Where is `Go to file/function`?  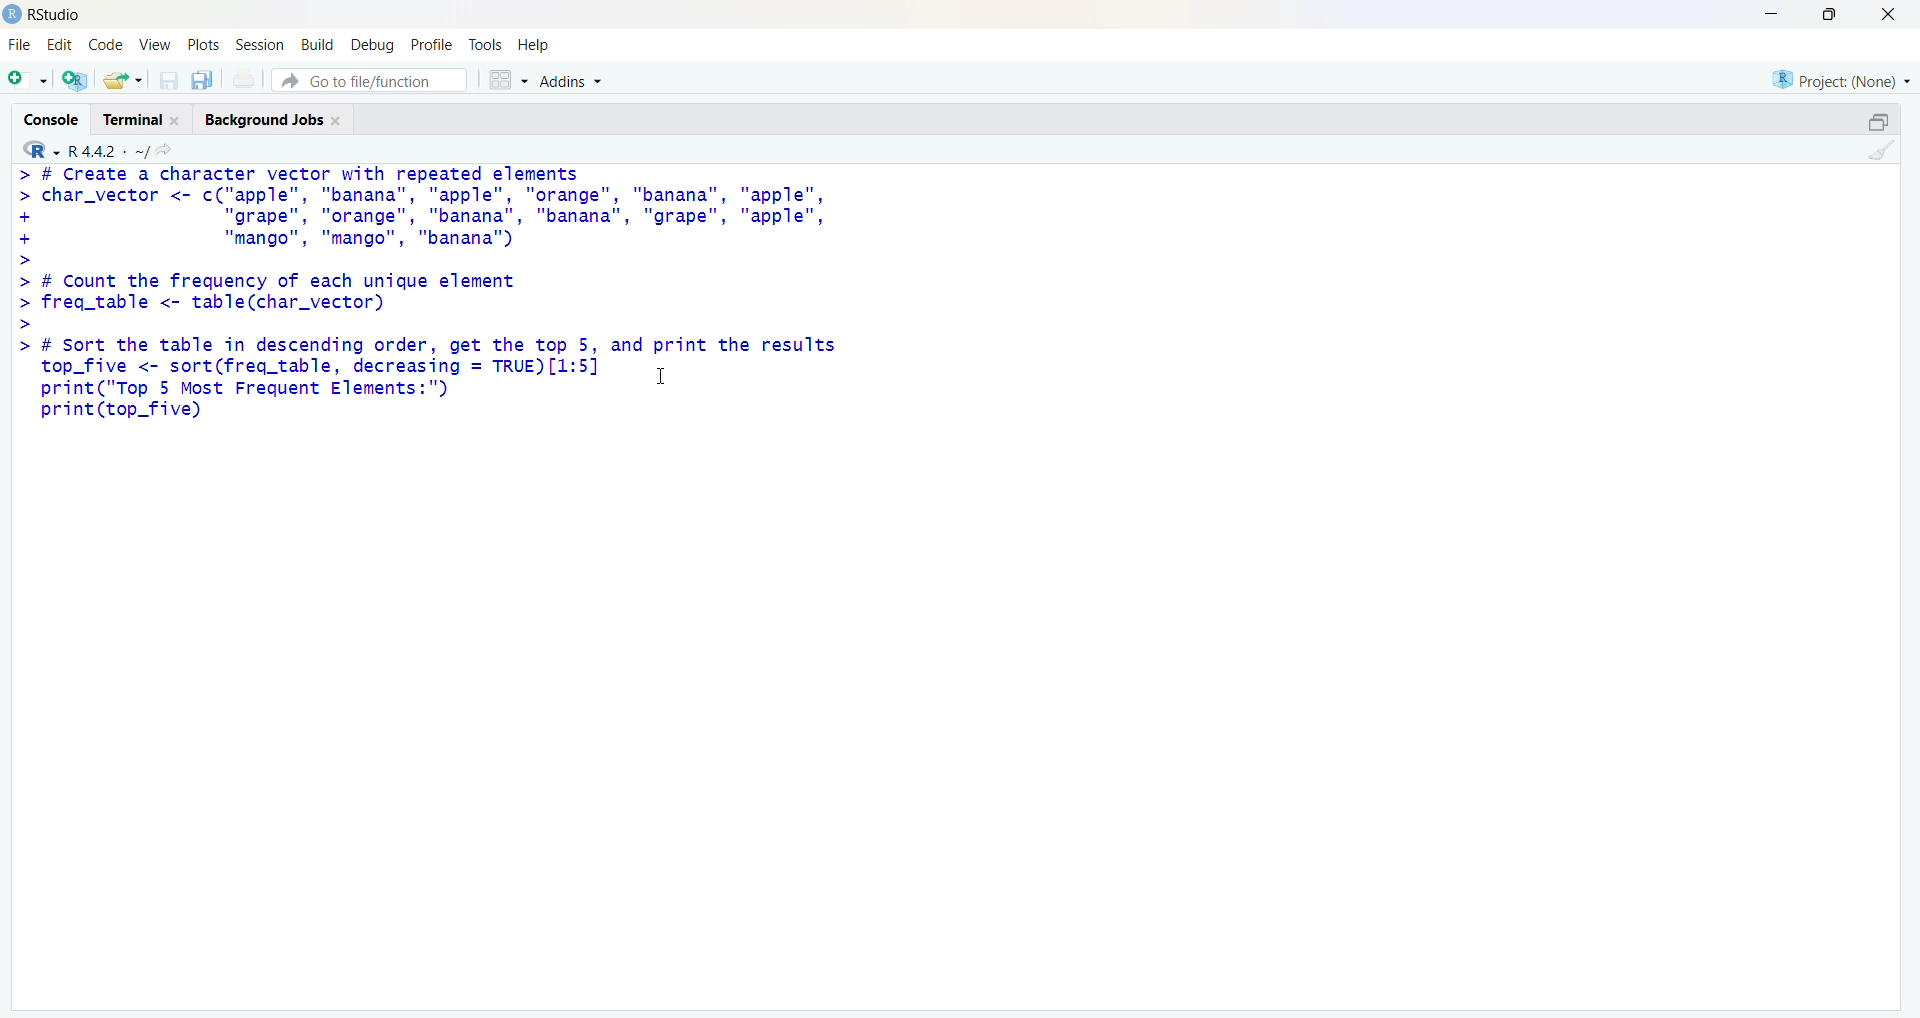
Go to file/function is located at coordinates (371, 80).